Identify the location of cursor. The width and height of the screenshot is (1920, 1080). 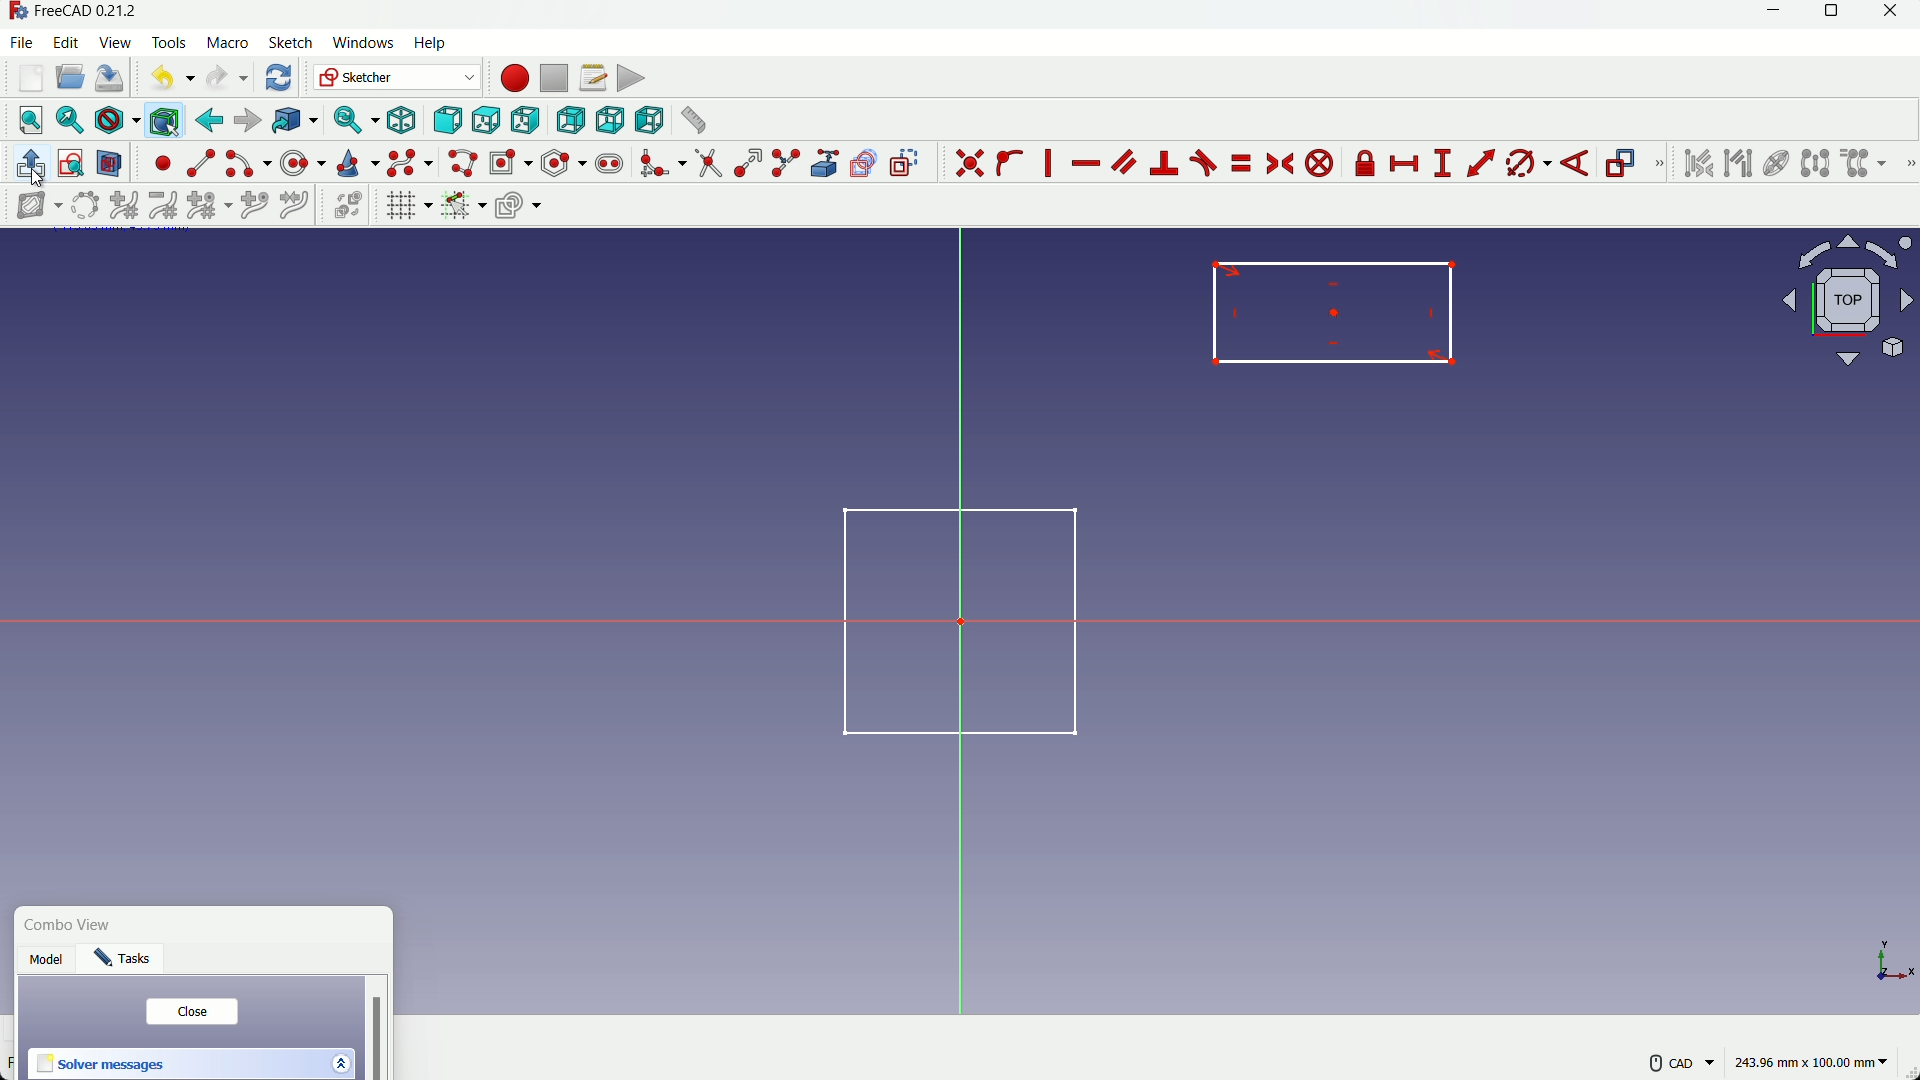
(35, 177).